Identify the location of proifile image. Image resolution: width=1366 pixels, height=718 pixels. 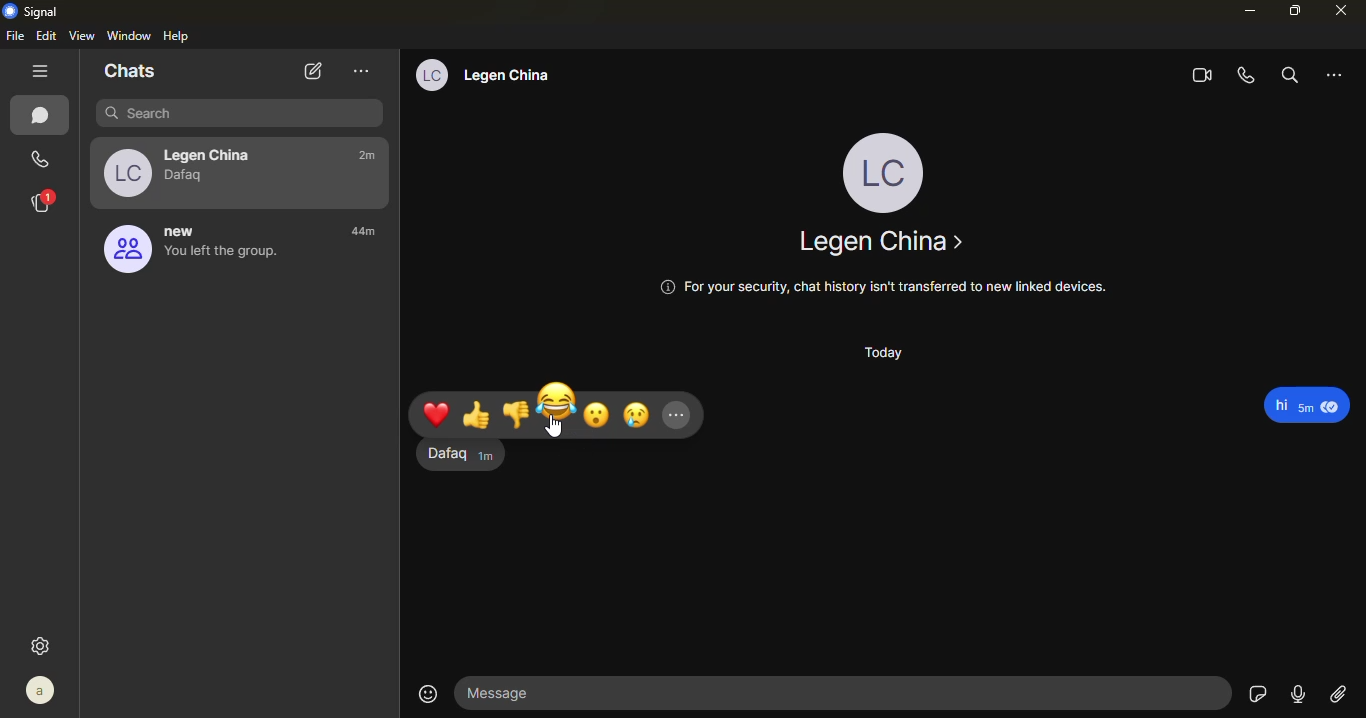
(123, 251).